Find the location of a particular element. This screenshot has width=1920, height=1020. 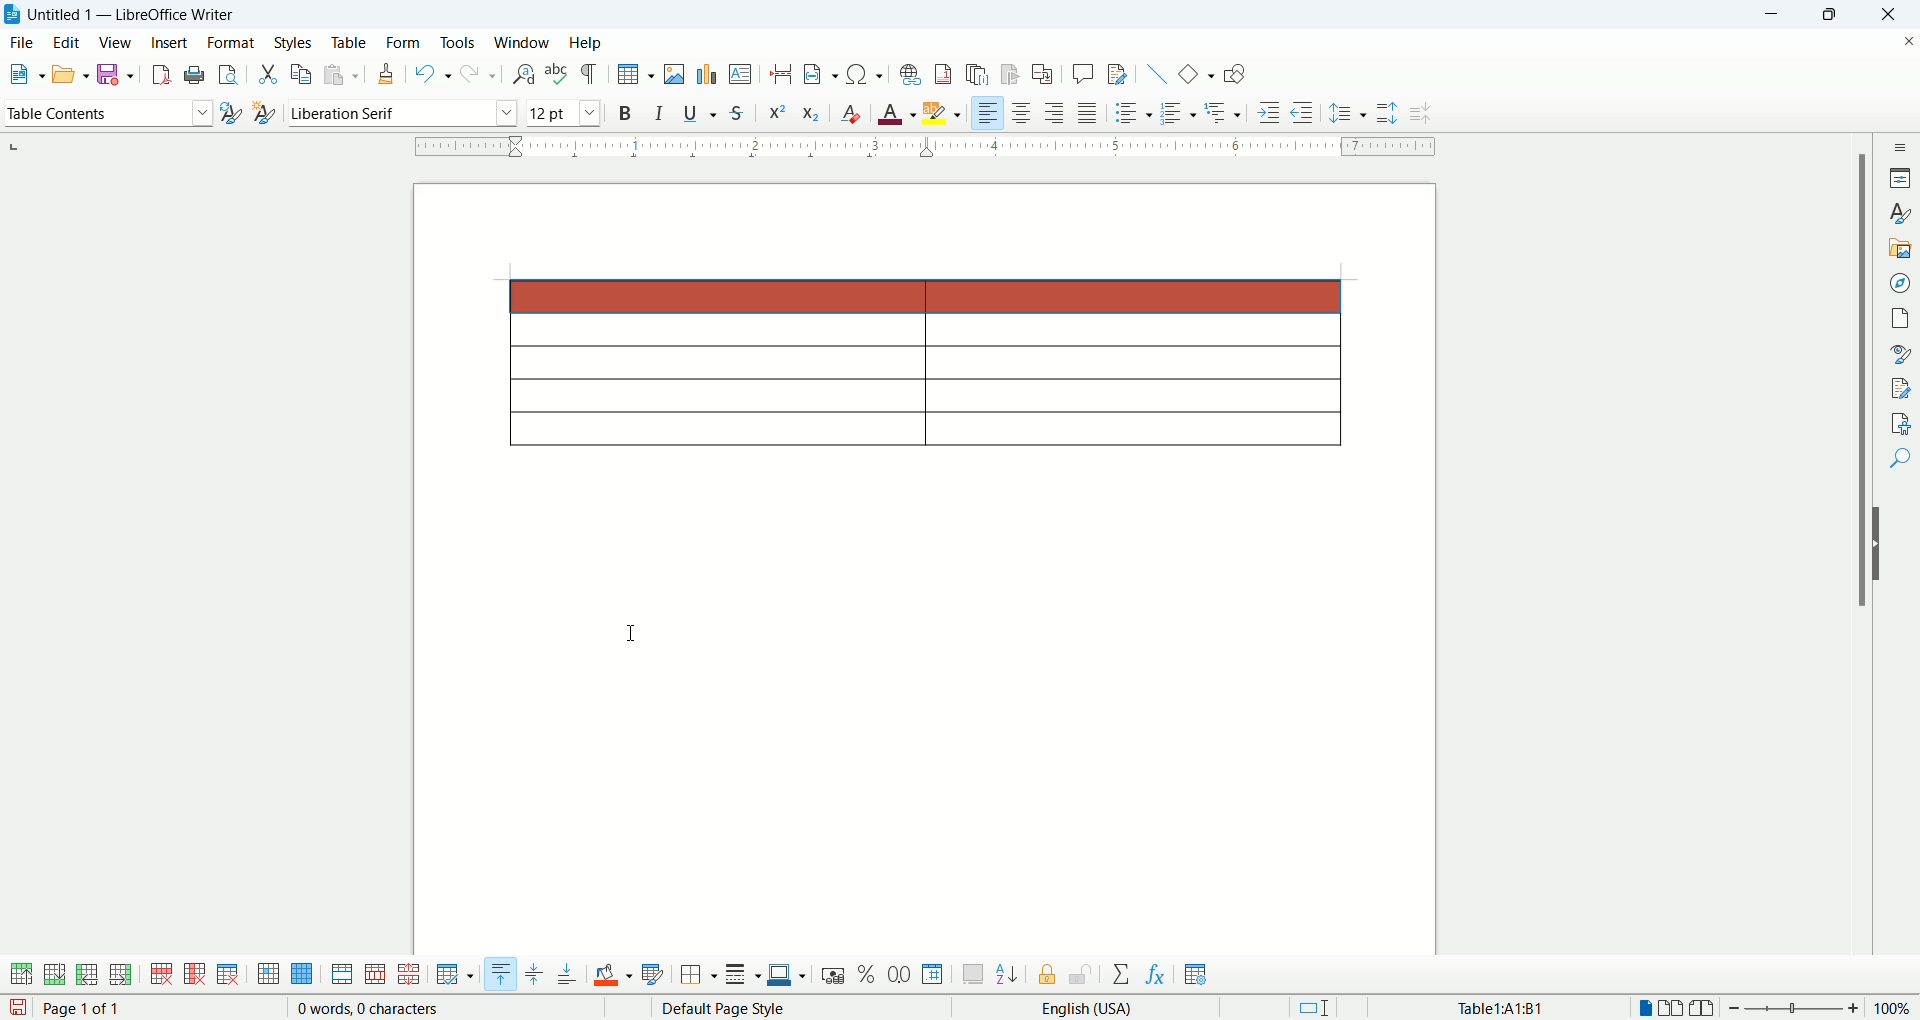

insert table is located at coordinates (636, 74).